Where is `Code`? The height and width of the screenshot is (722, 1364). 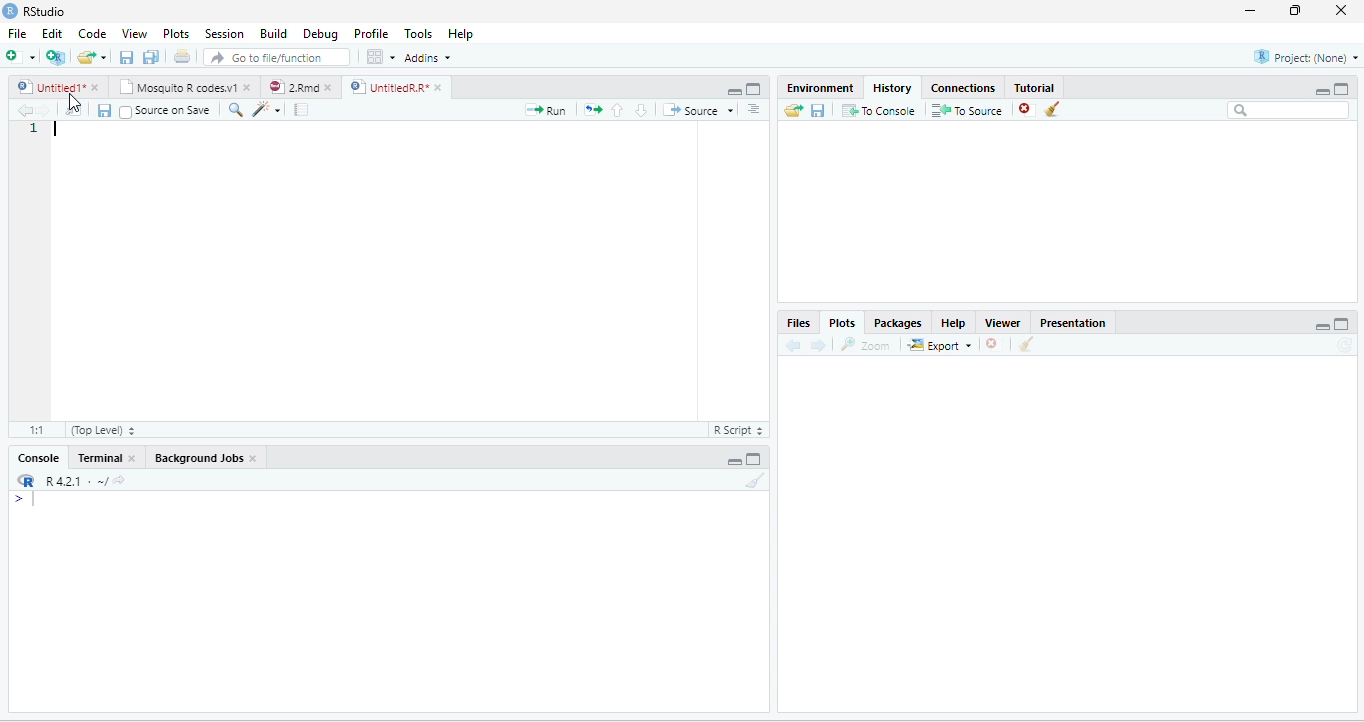
Code is located at coordinates (91, 33).